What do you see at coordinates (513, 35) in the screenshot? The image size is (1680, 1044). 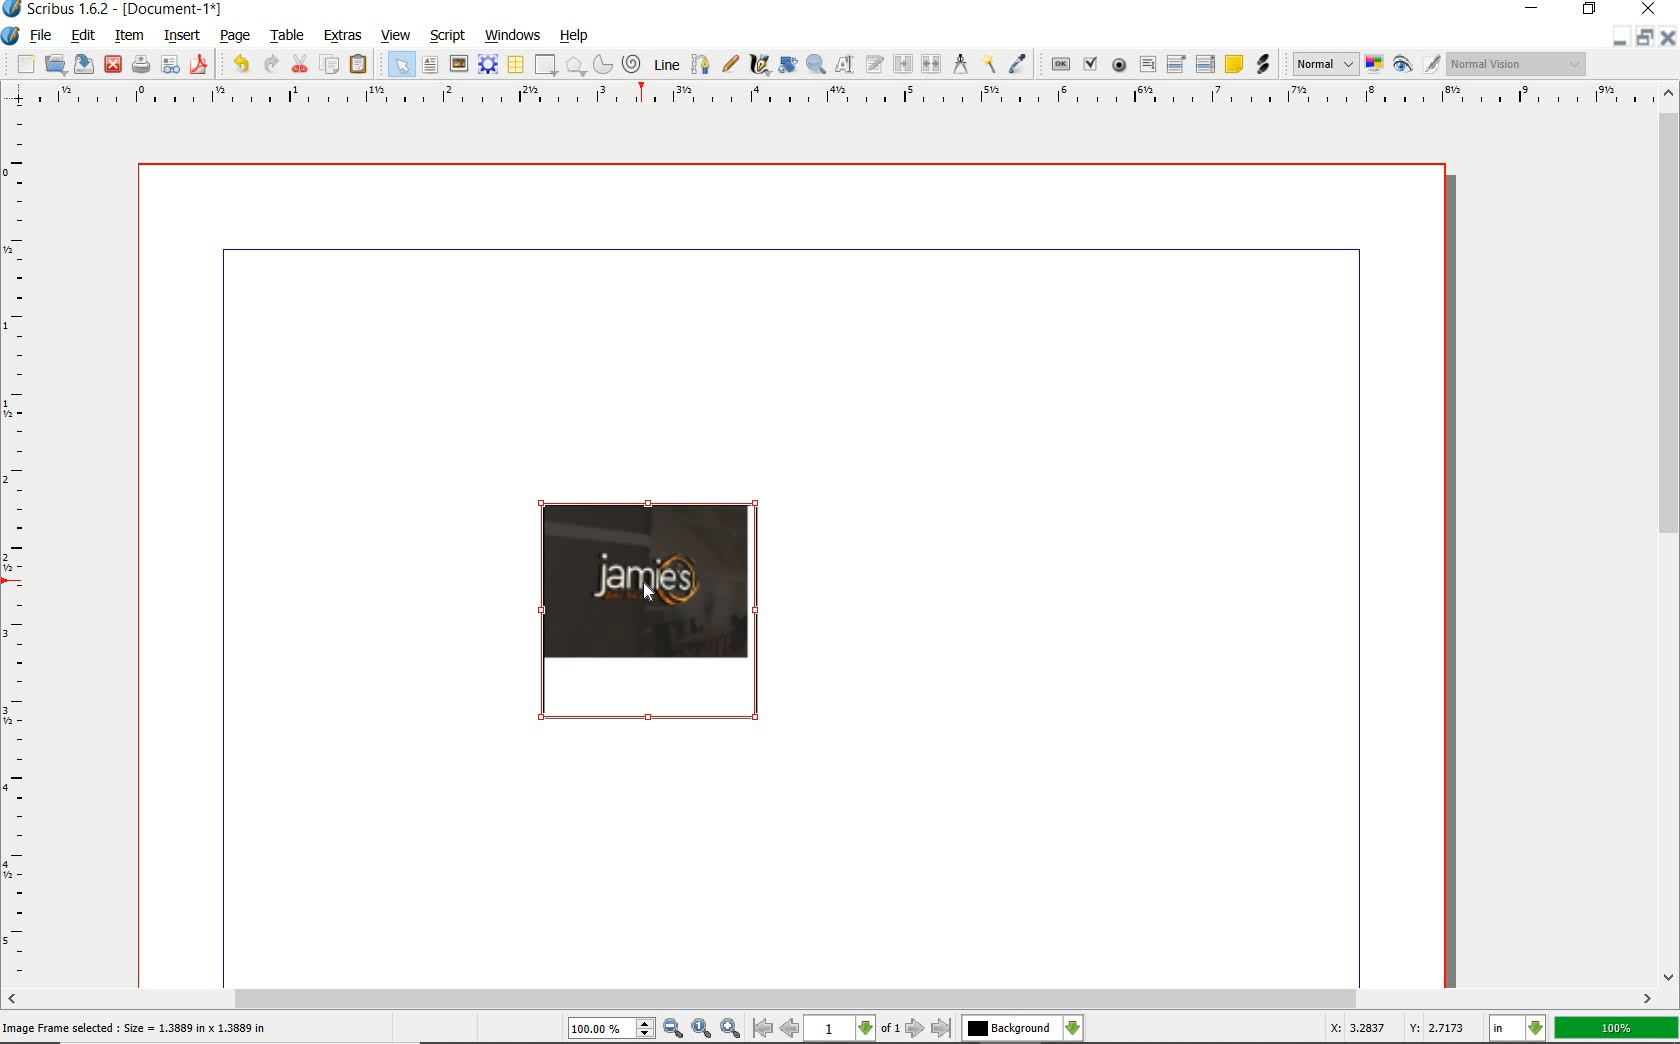 I see `windows` at bounding box center [513, 35].